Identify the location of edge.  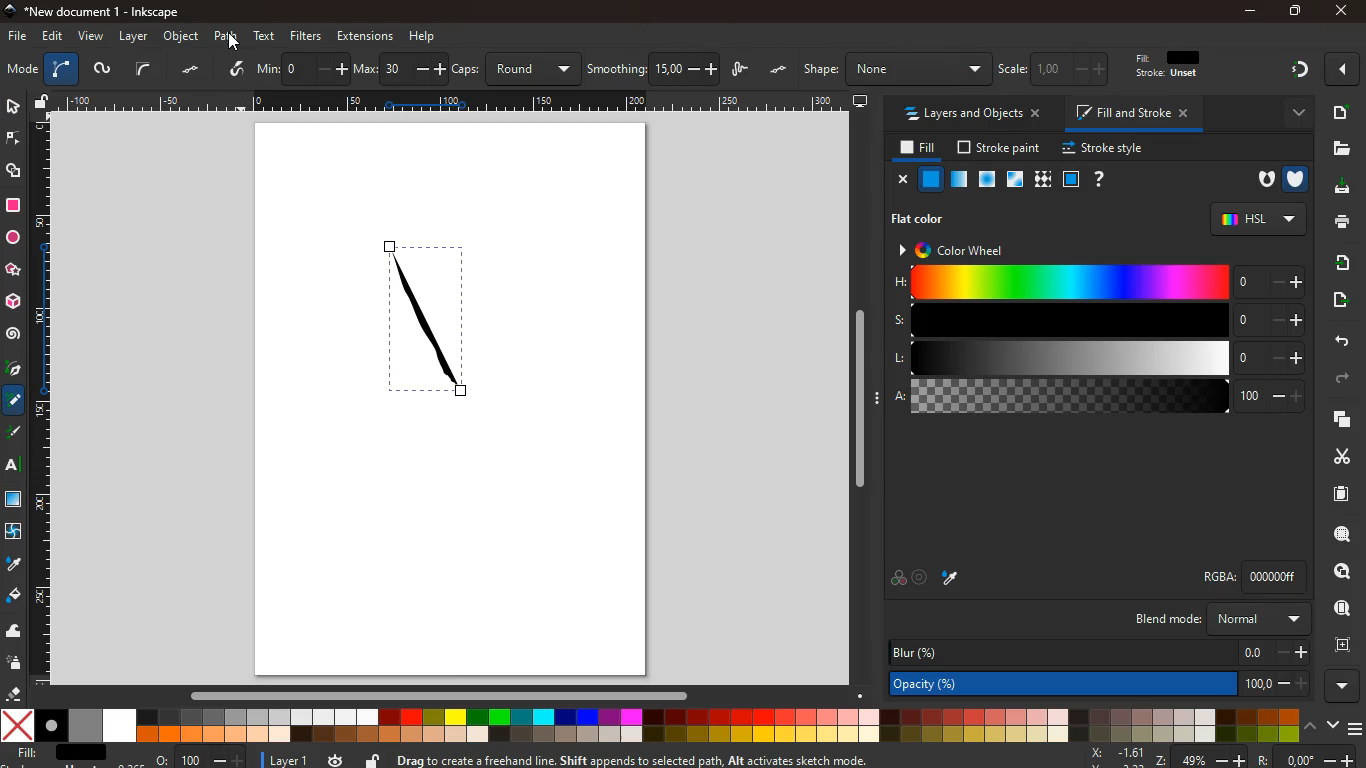
(14, 142).